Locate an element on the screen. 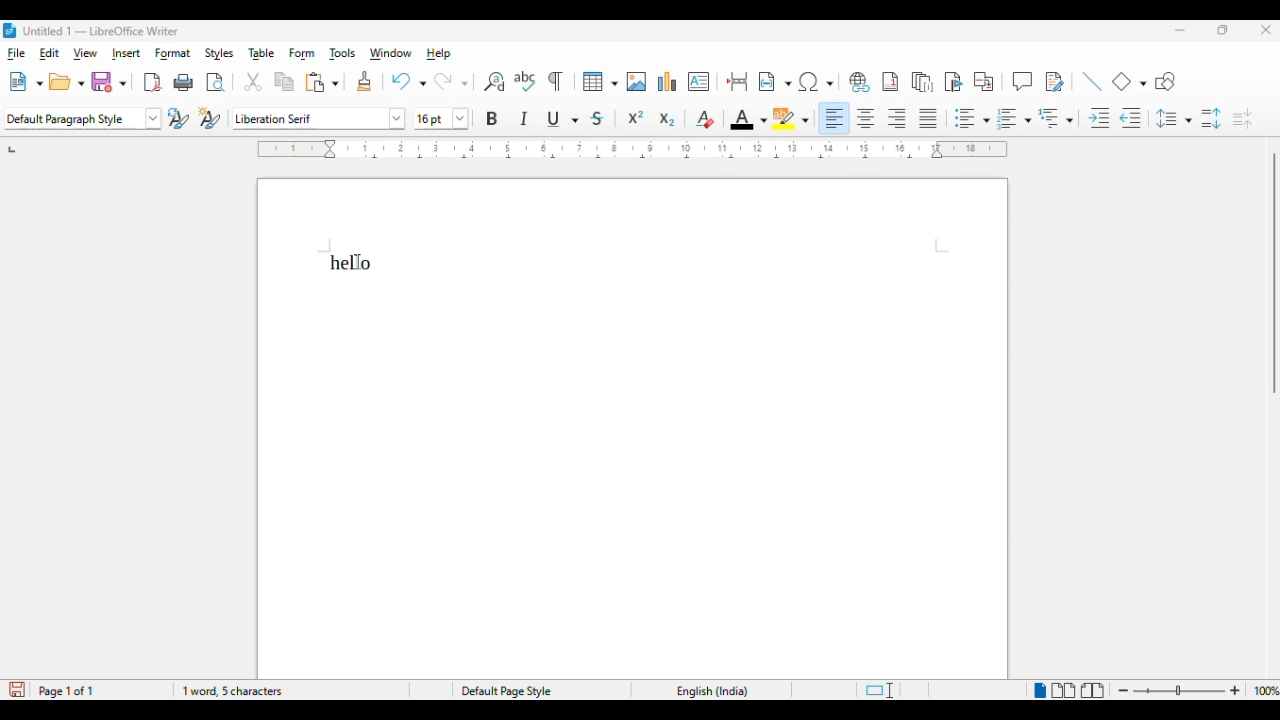  insert comment is located at coordinates (1022, 81).